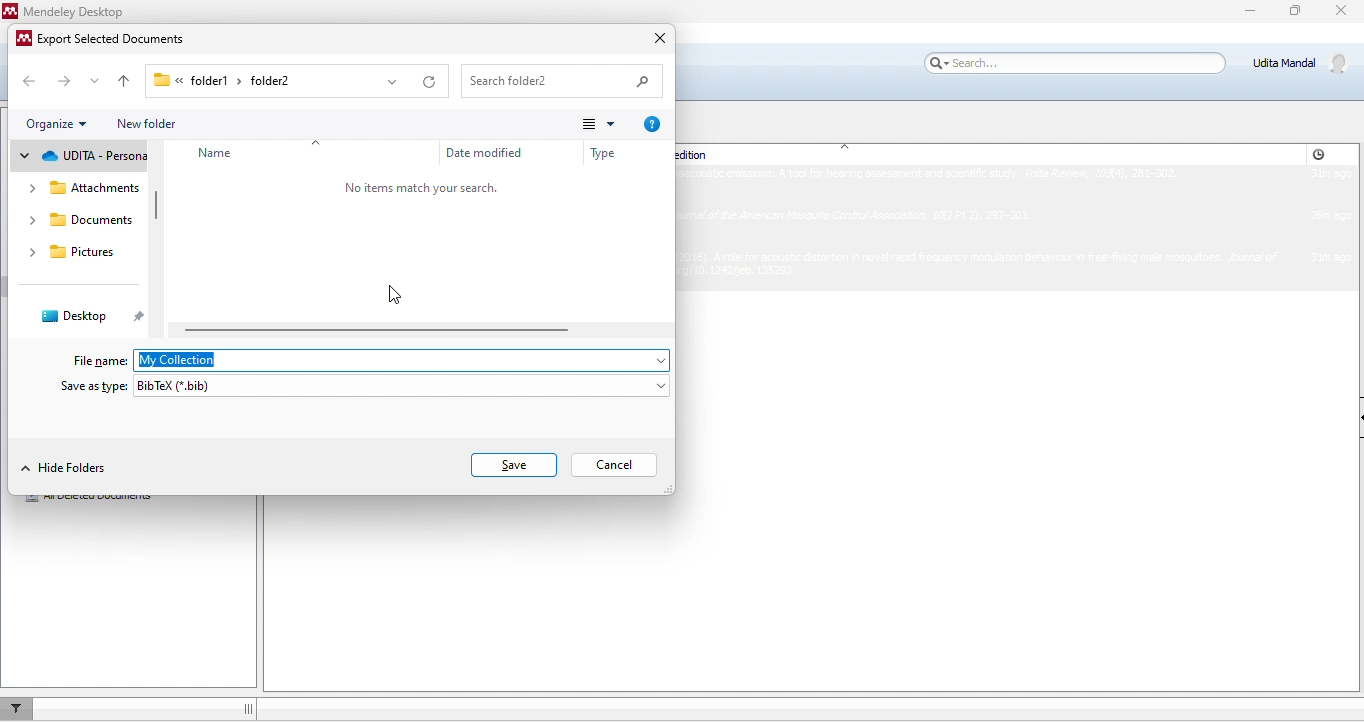 The width and height of the screenshot is (1364, 722). What do you see at coordinates (90, 314) in the screenshot?
I see `files and folders` at bounding box center [90, 314].